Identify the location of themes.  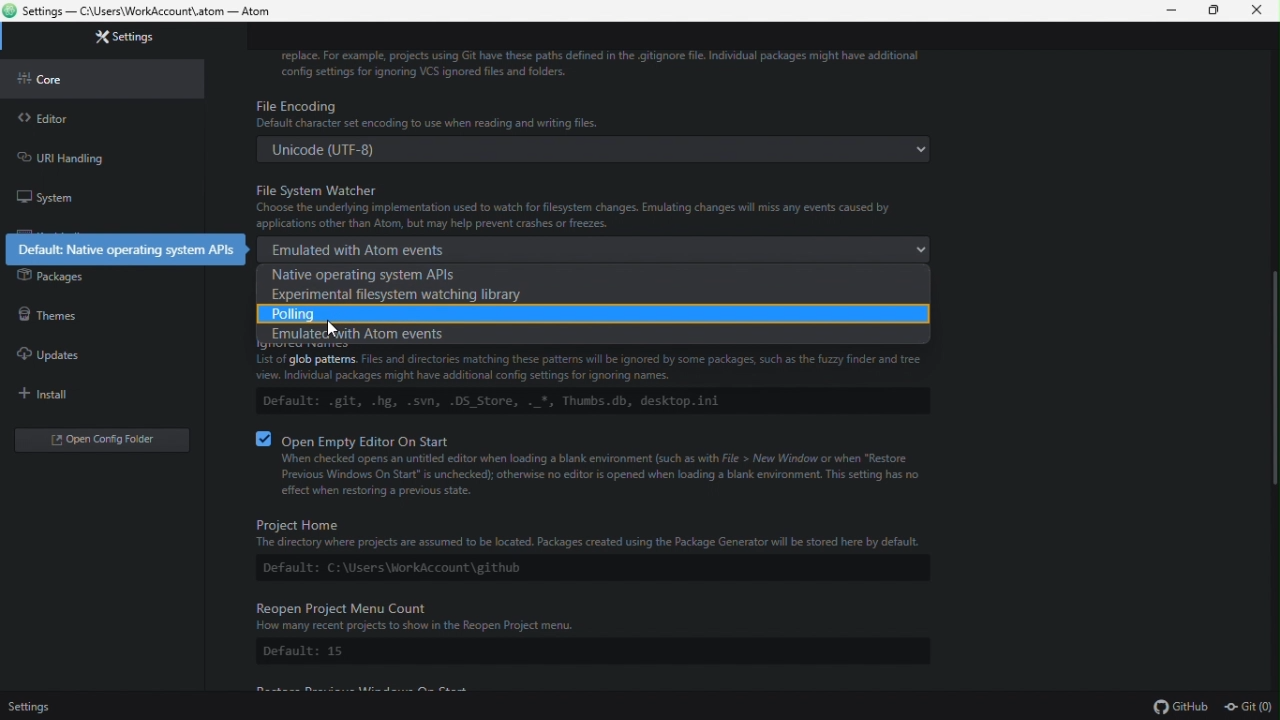
(89, 318).